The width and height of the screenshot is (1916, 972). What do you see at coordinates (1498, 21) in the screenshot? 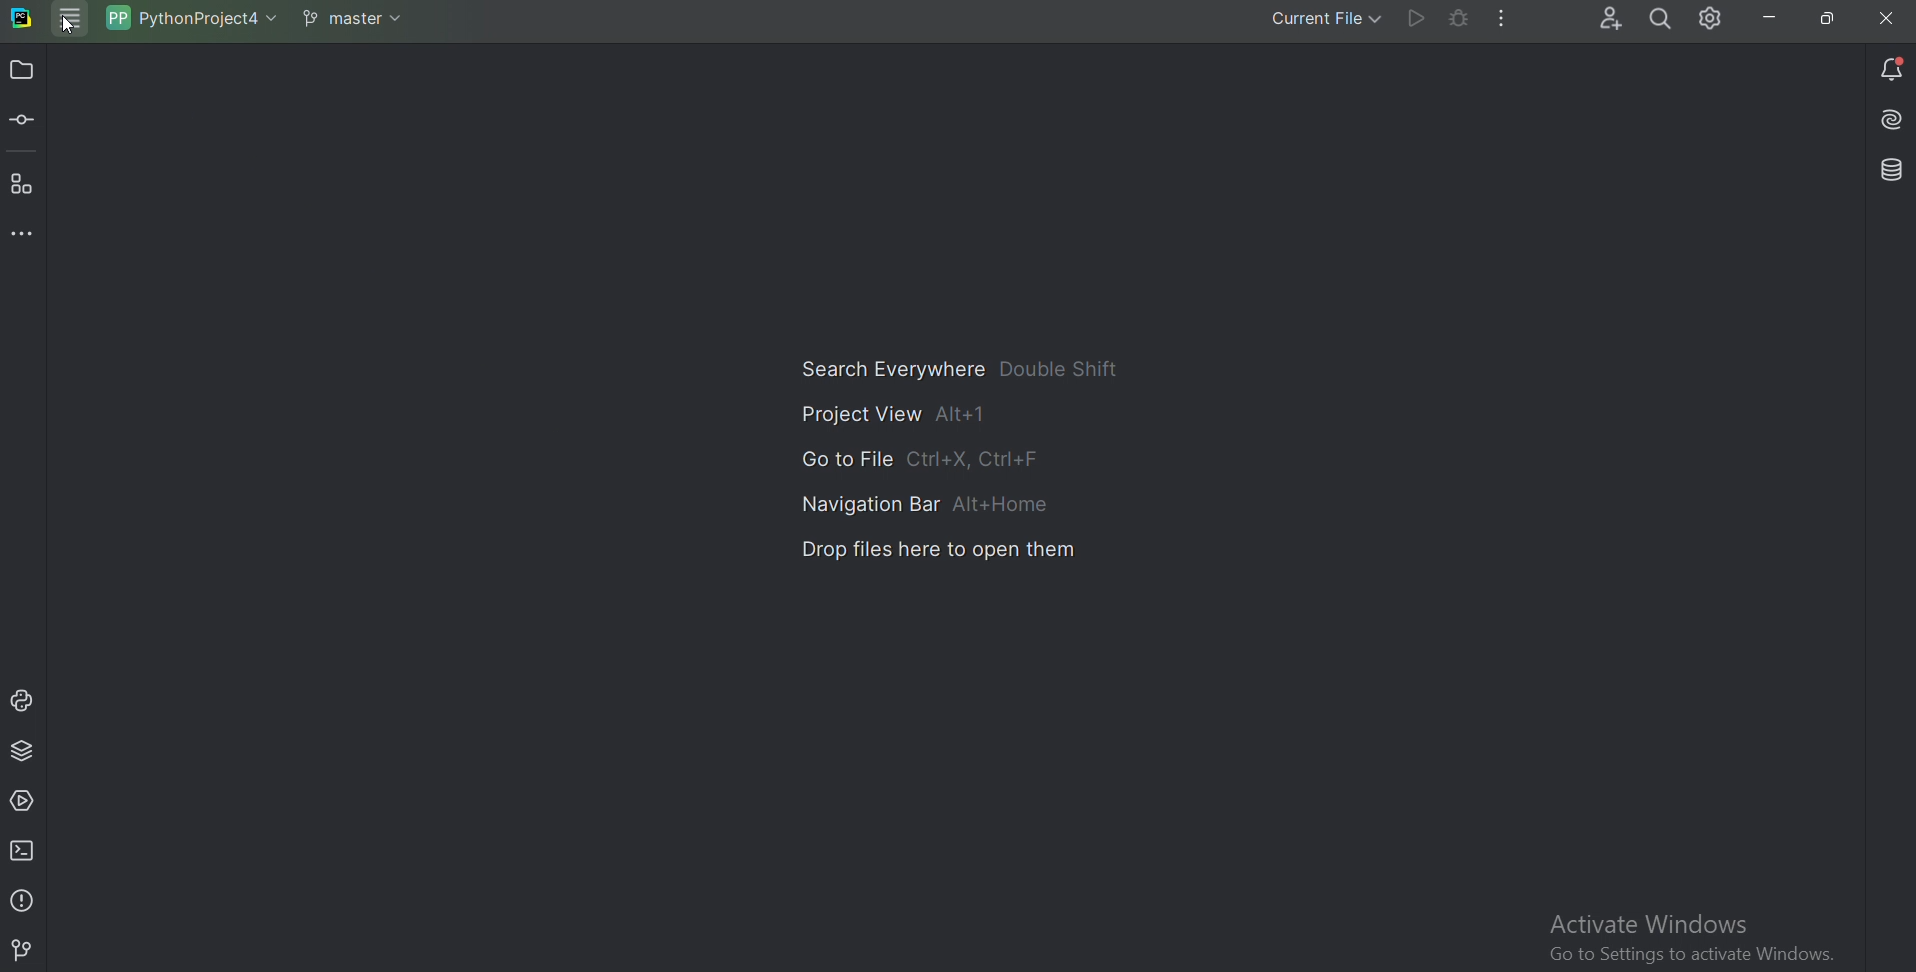
I see `More actions` at bounding box center [1498, 21].